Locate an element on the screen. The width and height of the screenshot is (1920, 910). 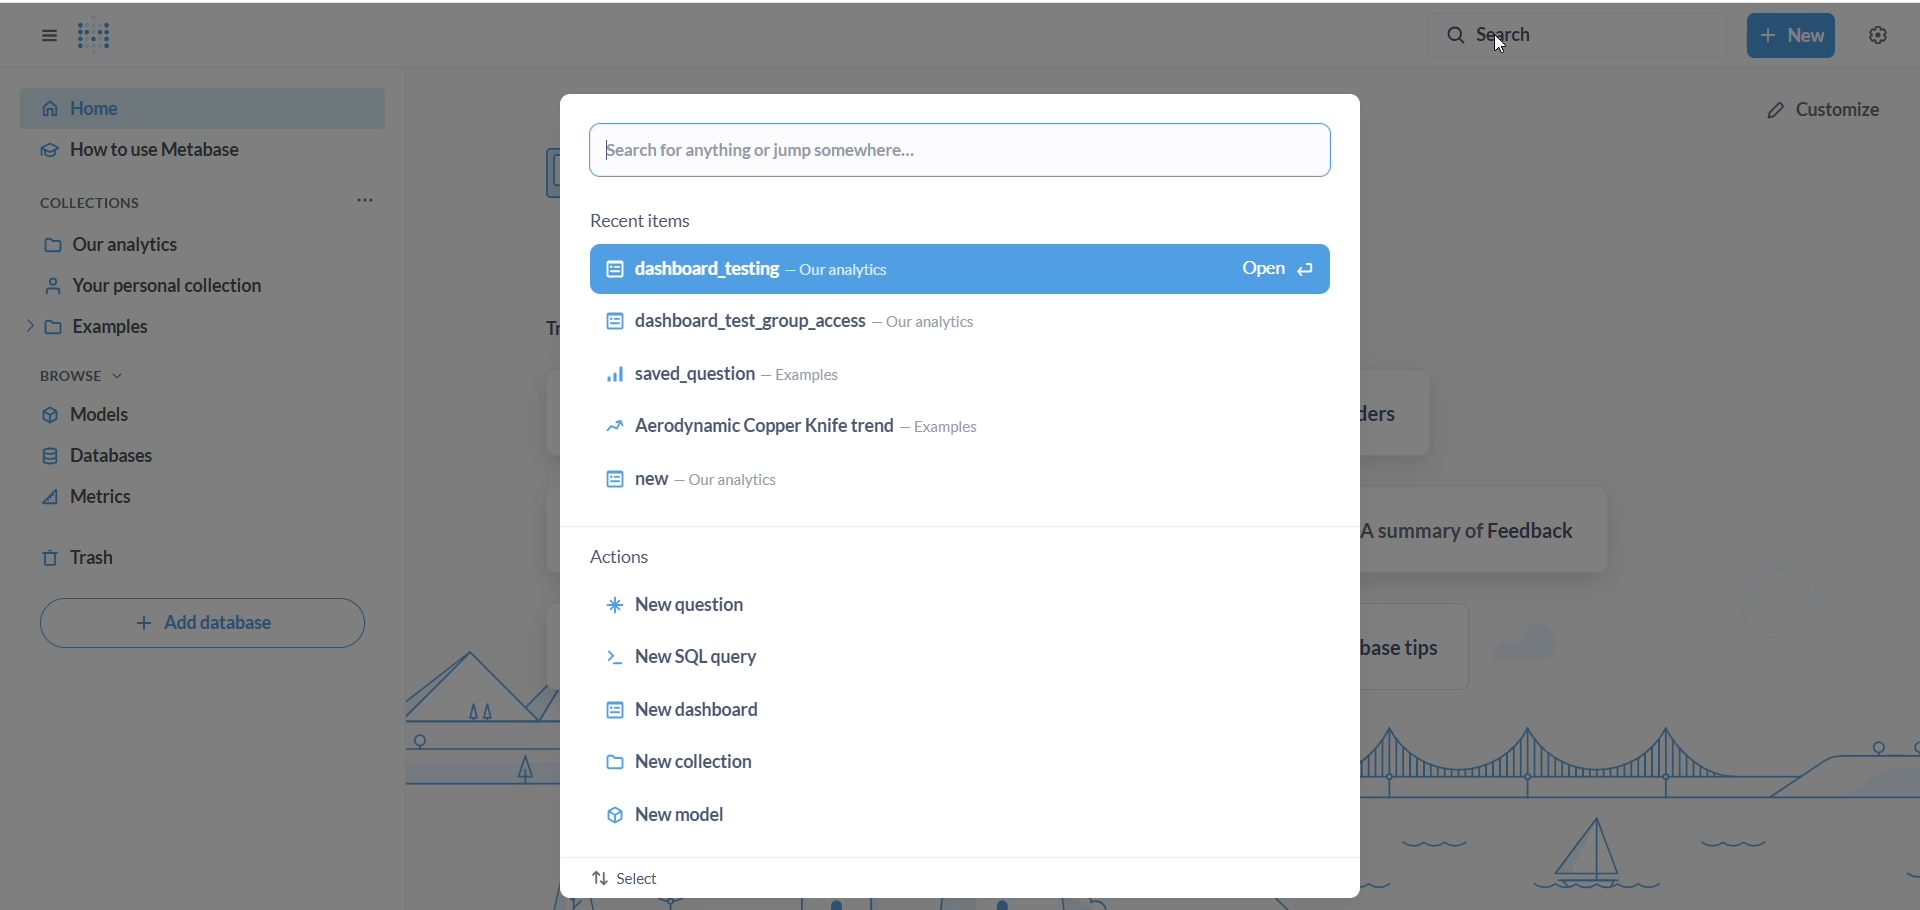
recent item  is located at coordinates (650, 220).